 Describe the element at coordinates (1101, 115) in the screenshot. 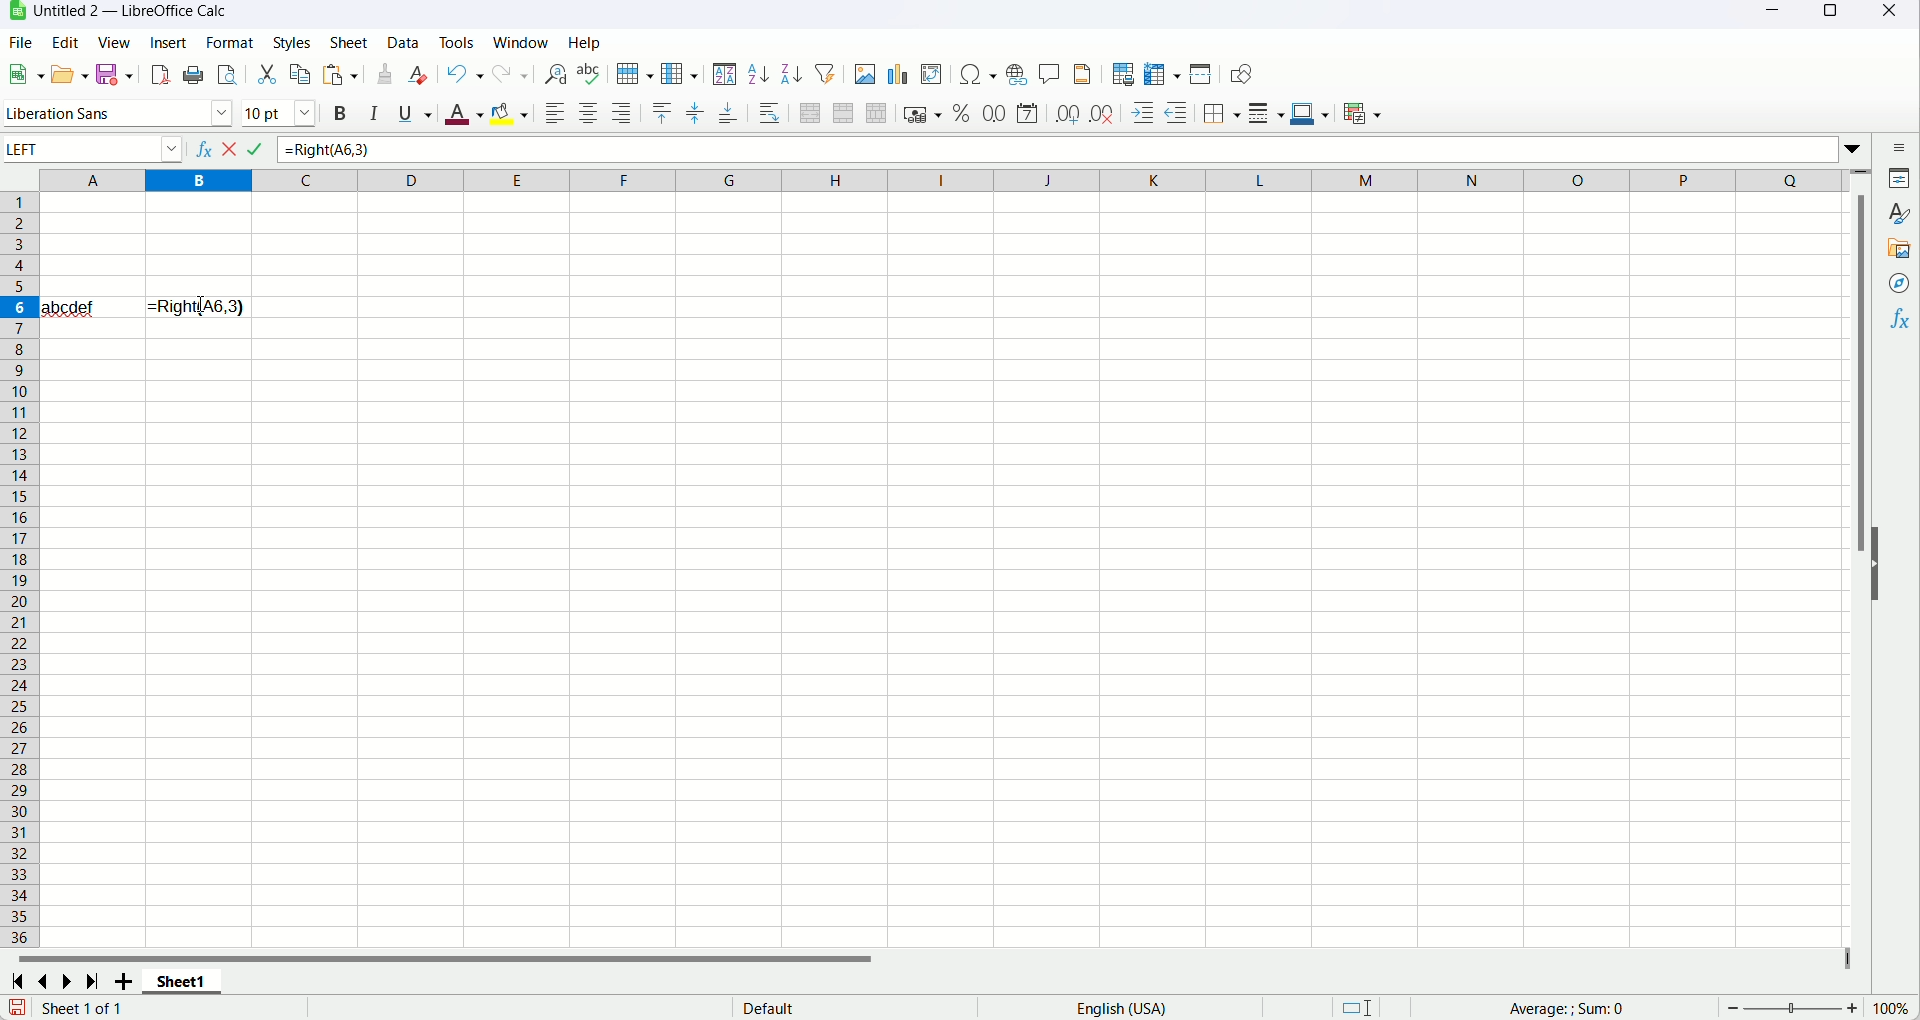

I see `delete decimal place` at that location.